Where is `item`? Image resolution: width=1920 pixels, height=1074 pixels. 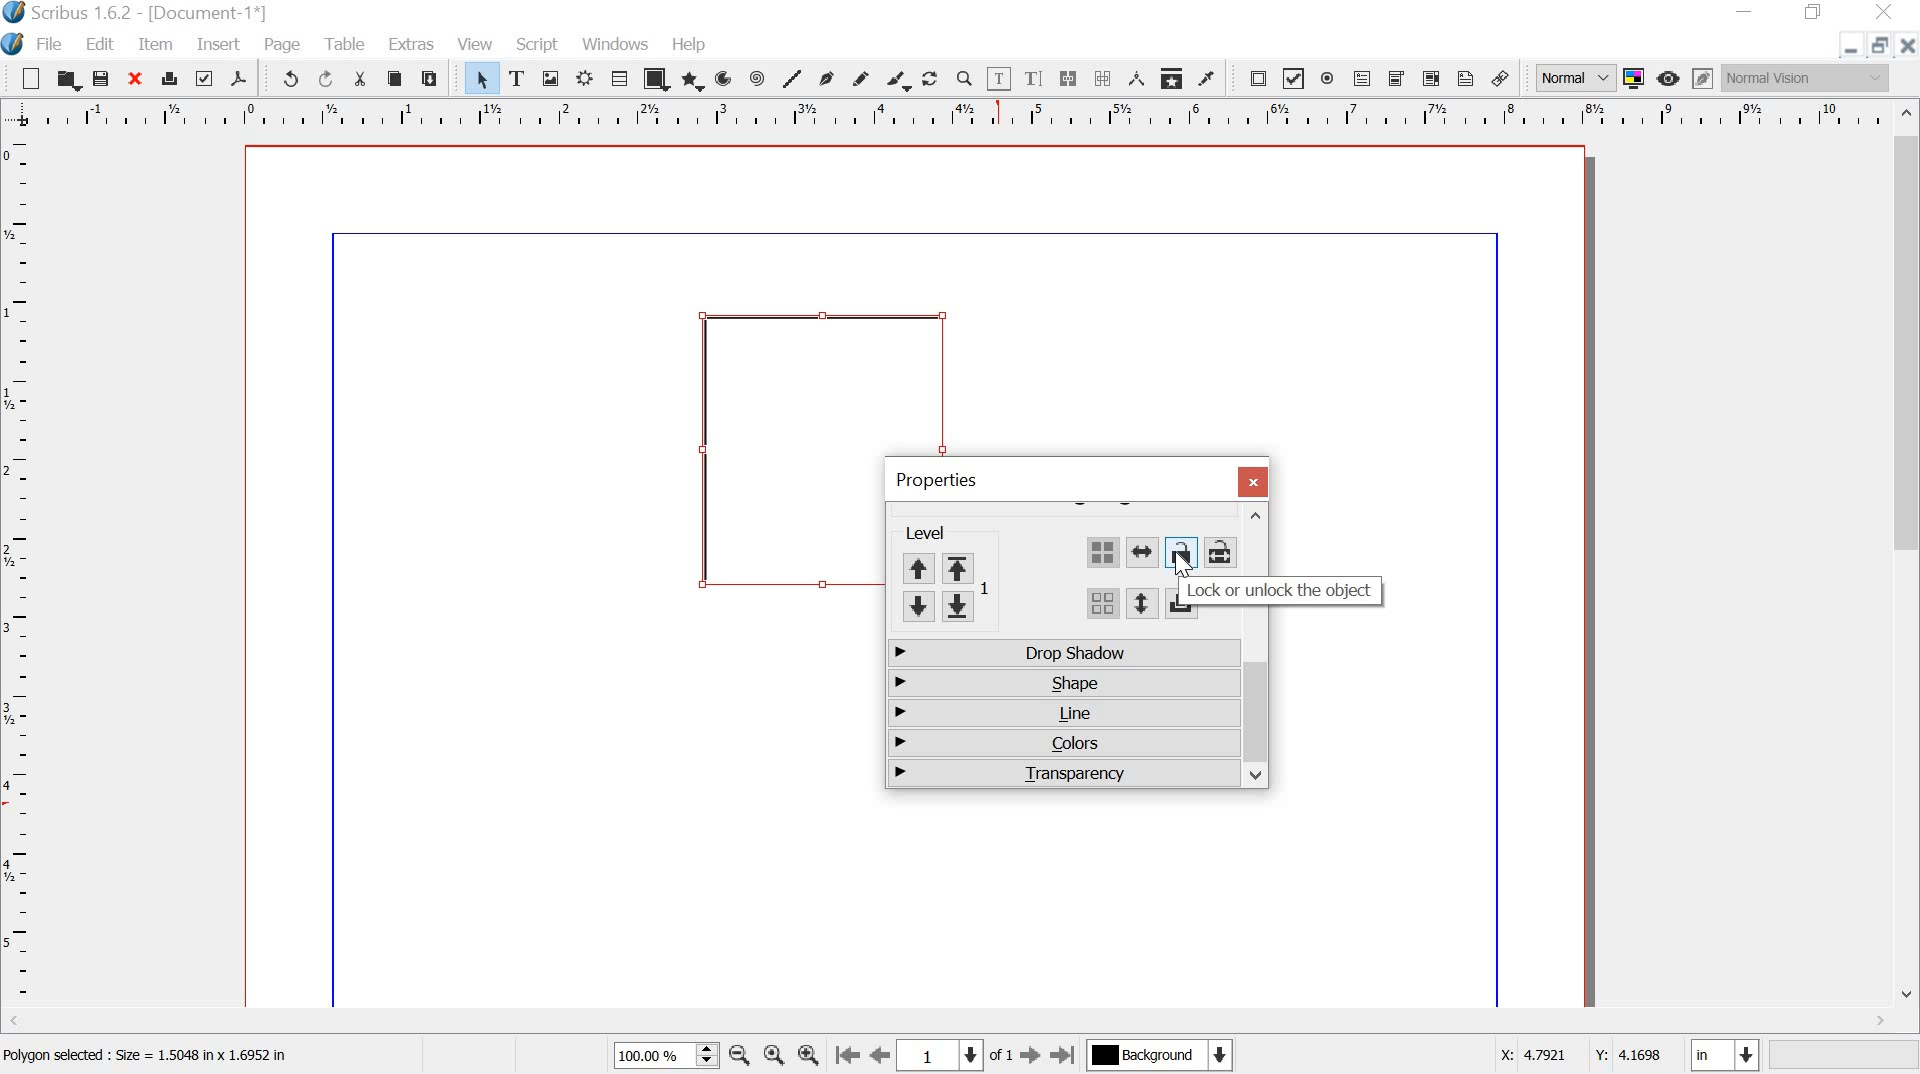 item is located at coordinates (158, 45).